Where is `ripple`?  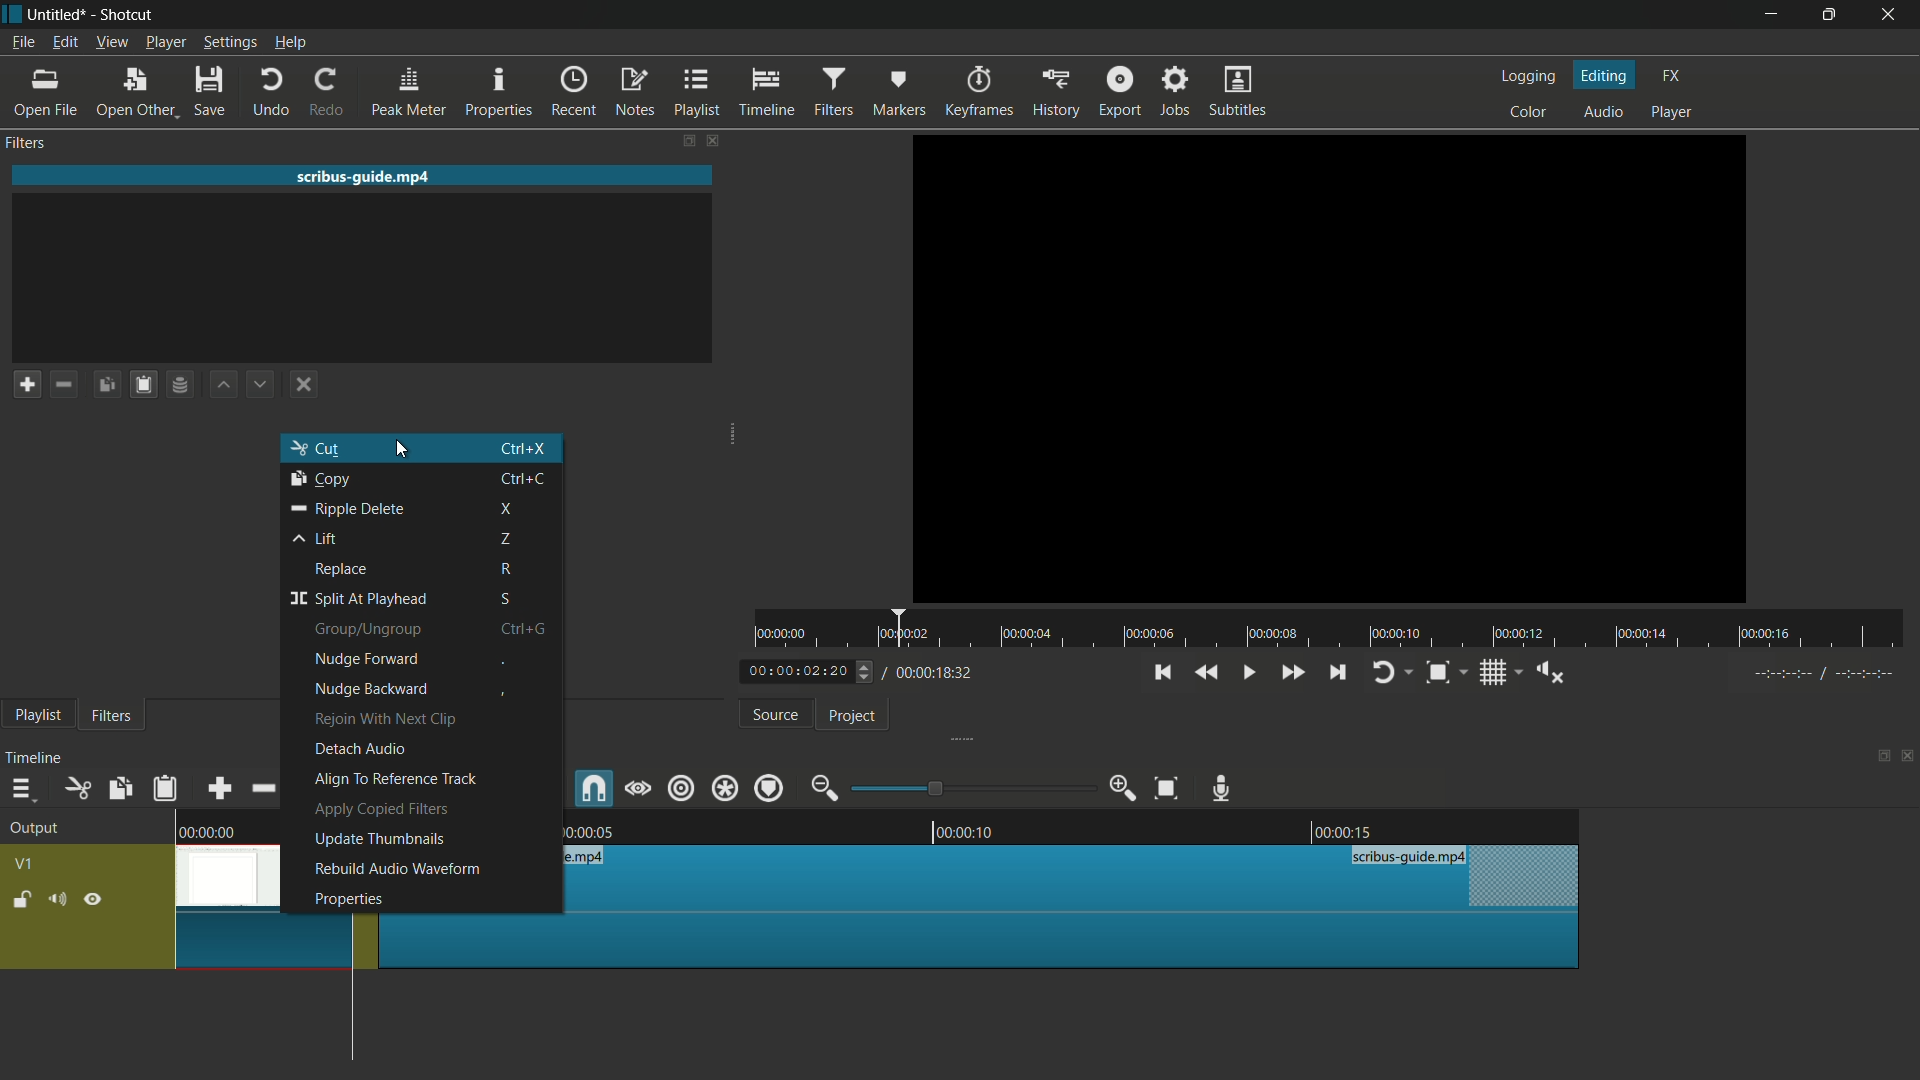 ripple is located at coordinates (679, 787).